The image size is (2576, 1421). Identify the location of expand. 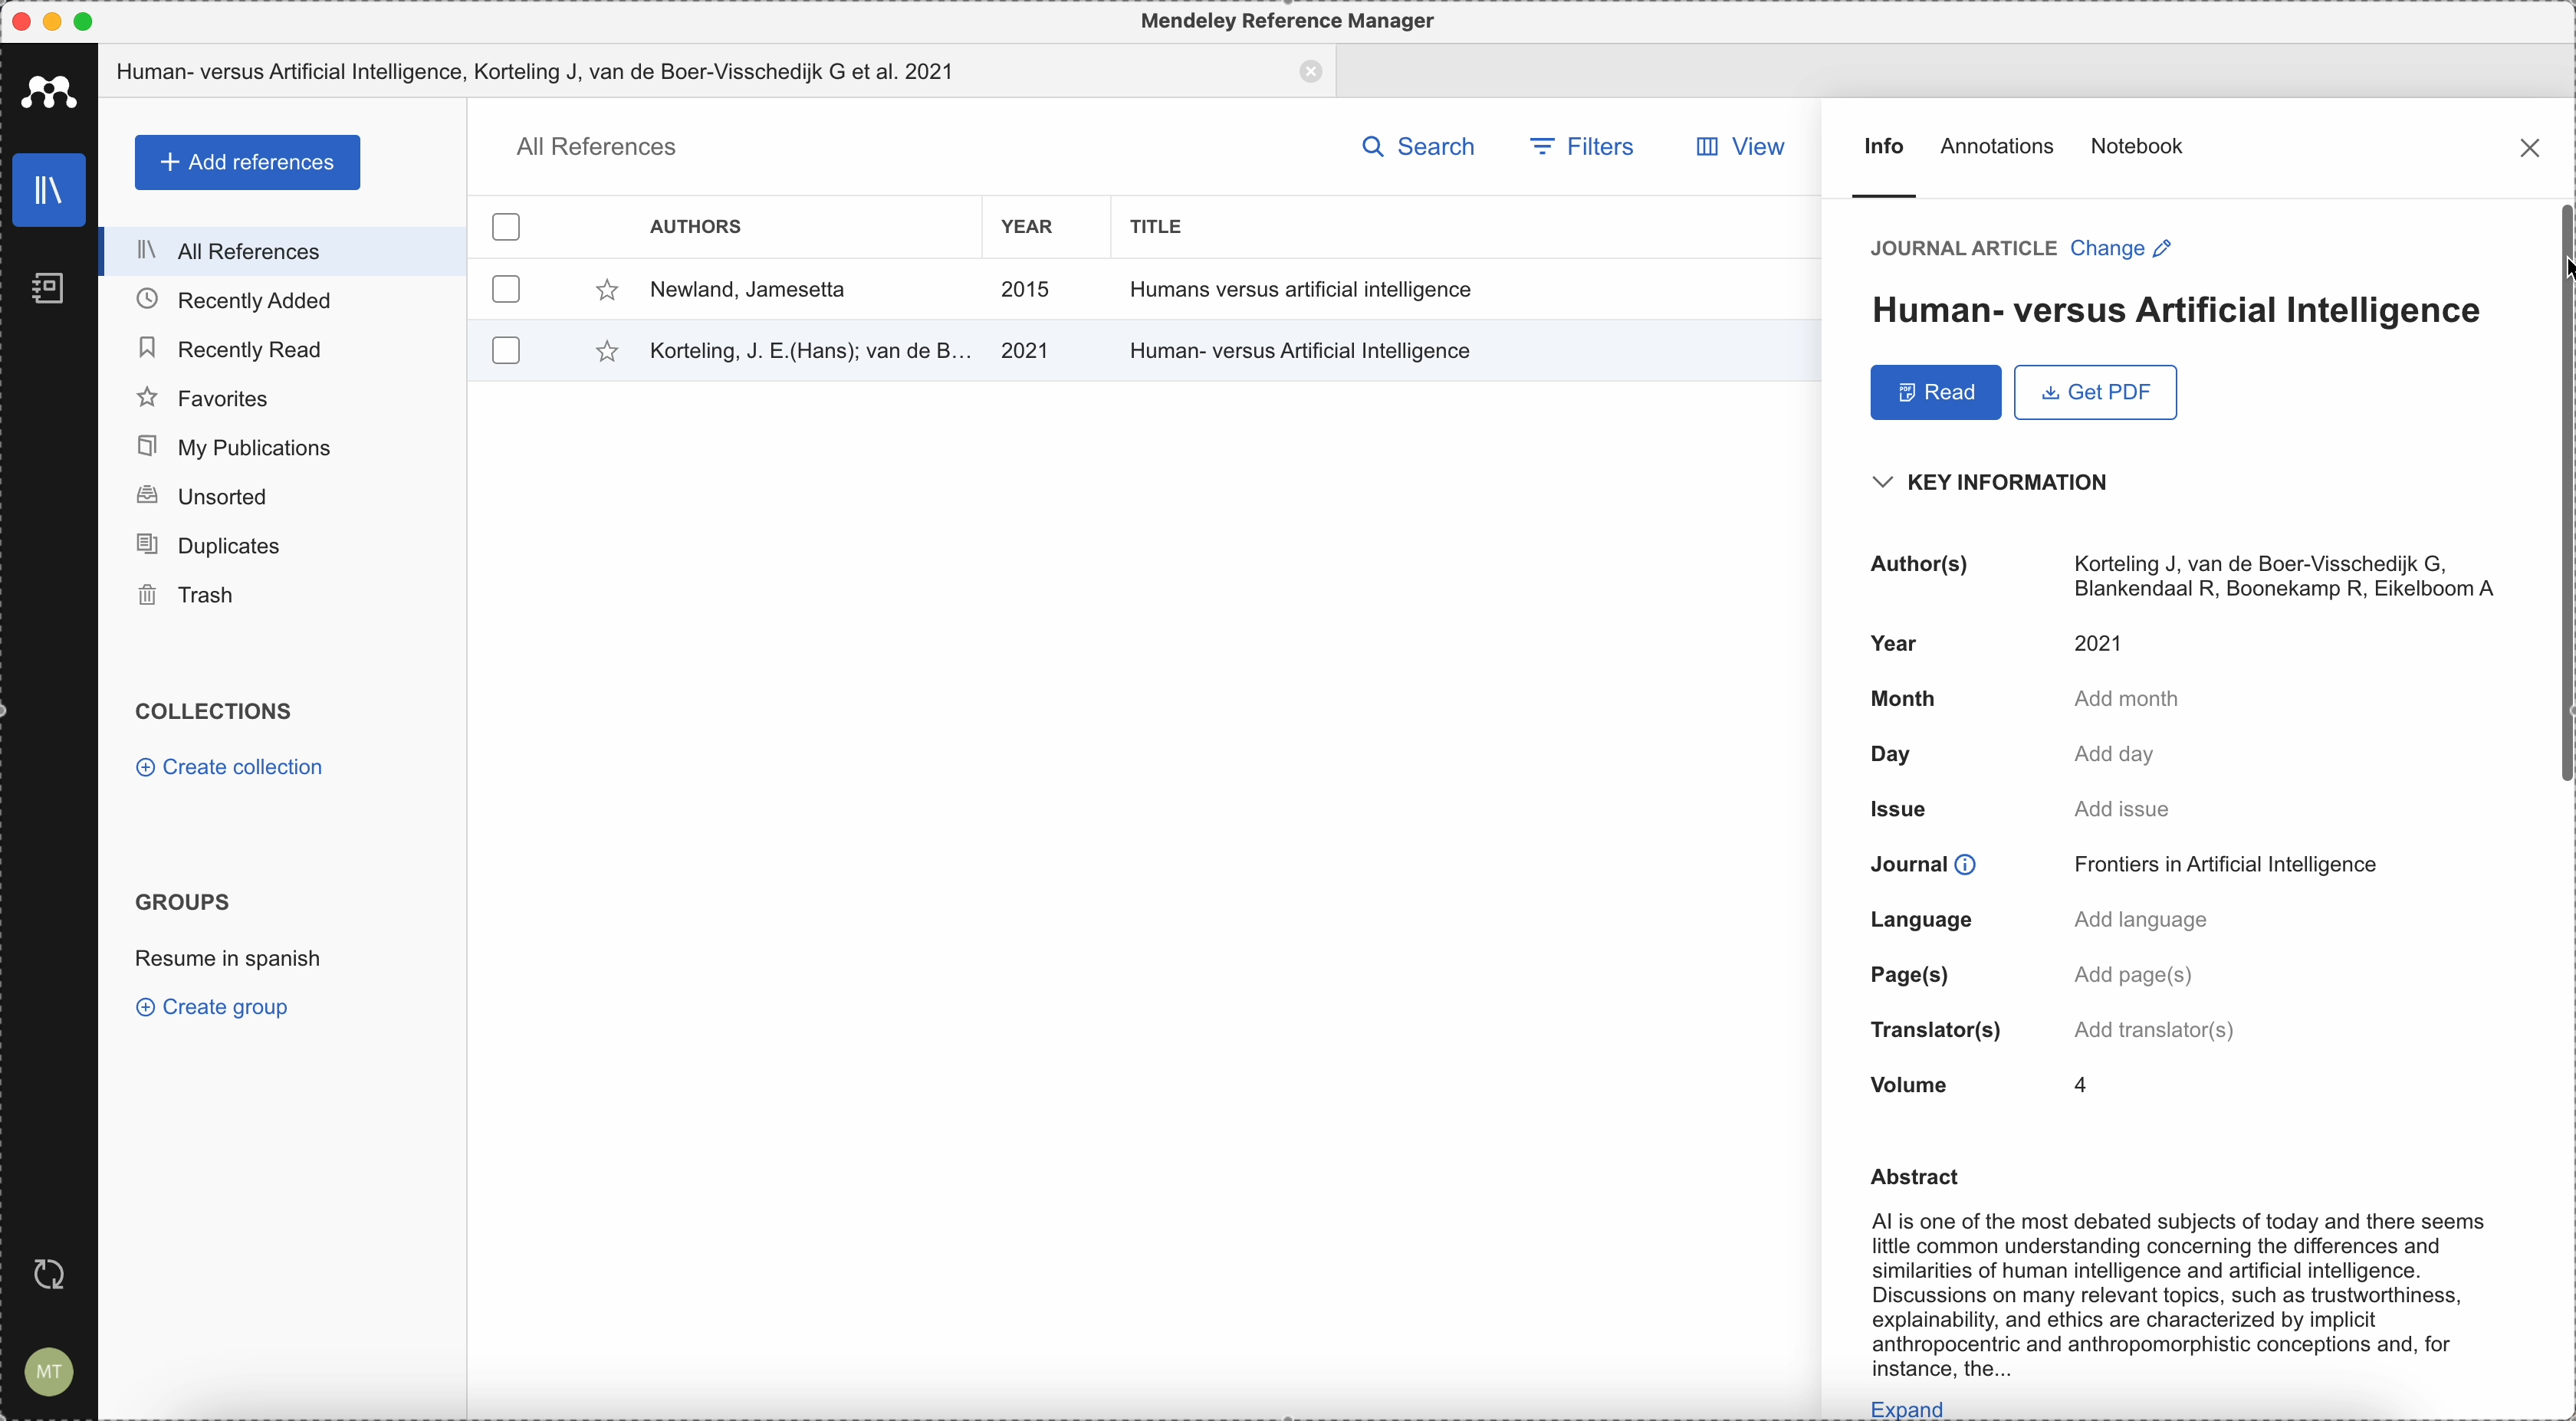
(1909, 1407).